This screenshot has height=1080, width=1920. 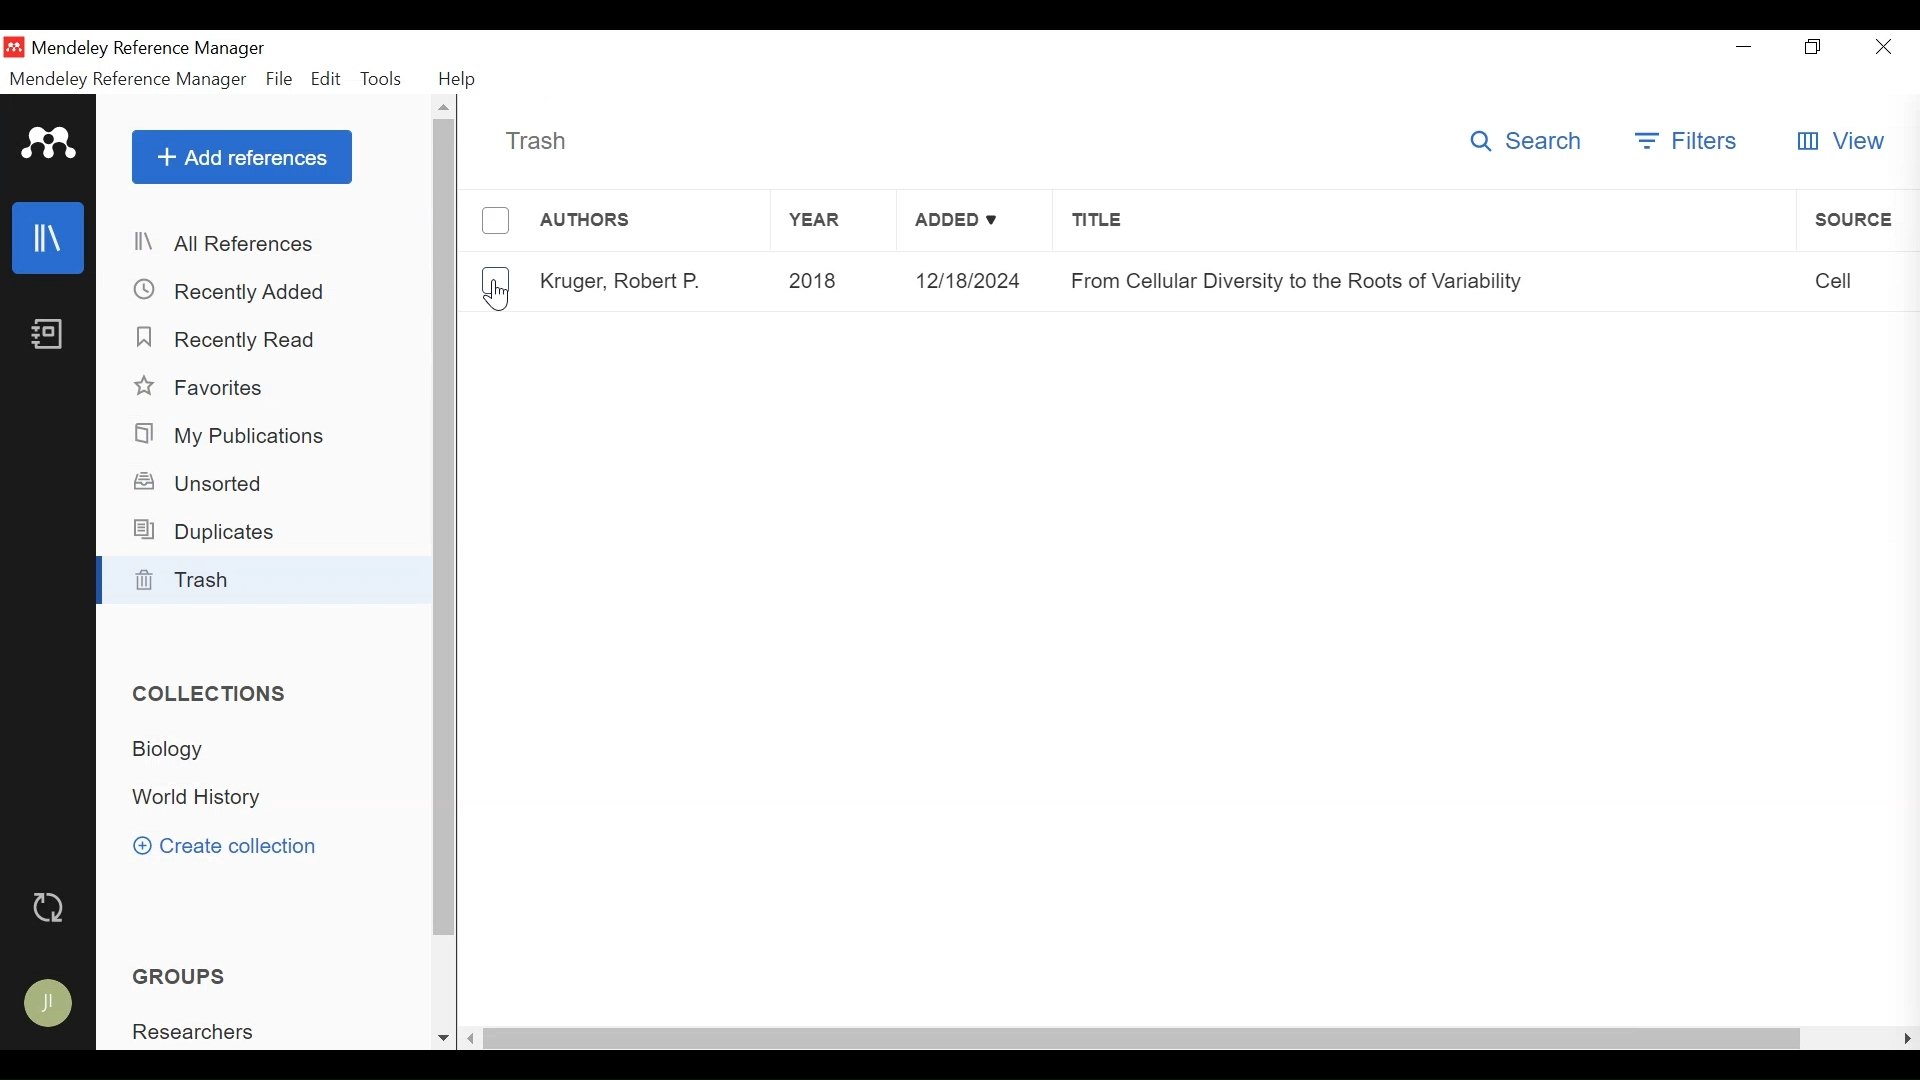 What do you see at coordinates (1744, 47) in the screenshot?
I see `minimize` at bounding box center [1744, 47].